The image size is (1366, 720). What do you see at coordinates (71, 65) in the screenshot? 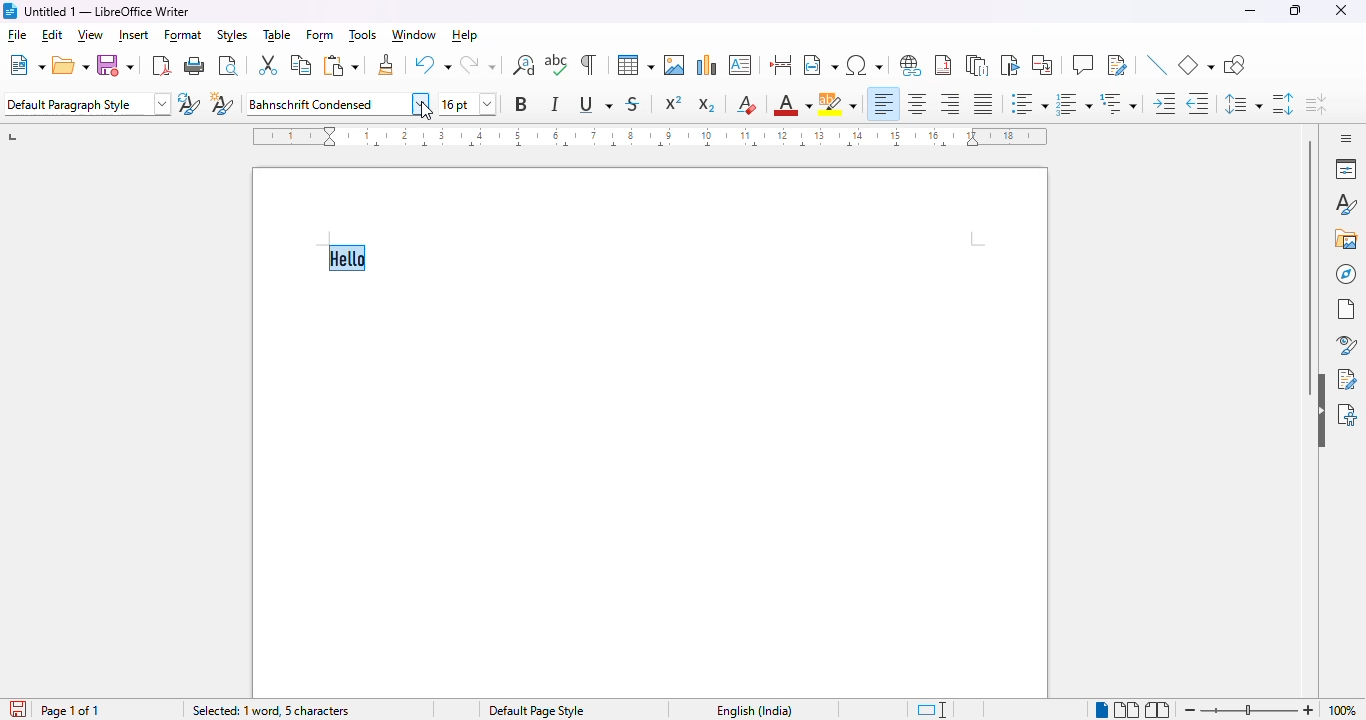
I see `open` at bounding box center [71, 65].